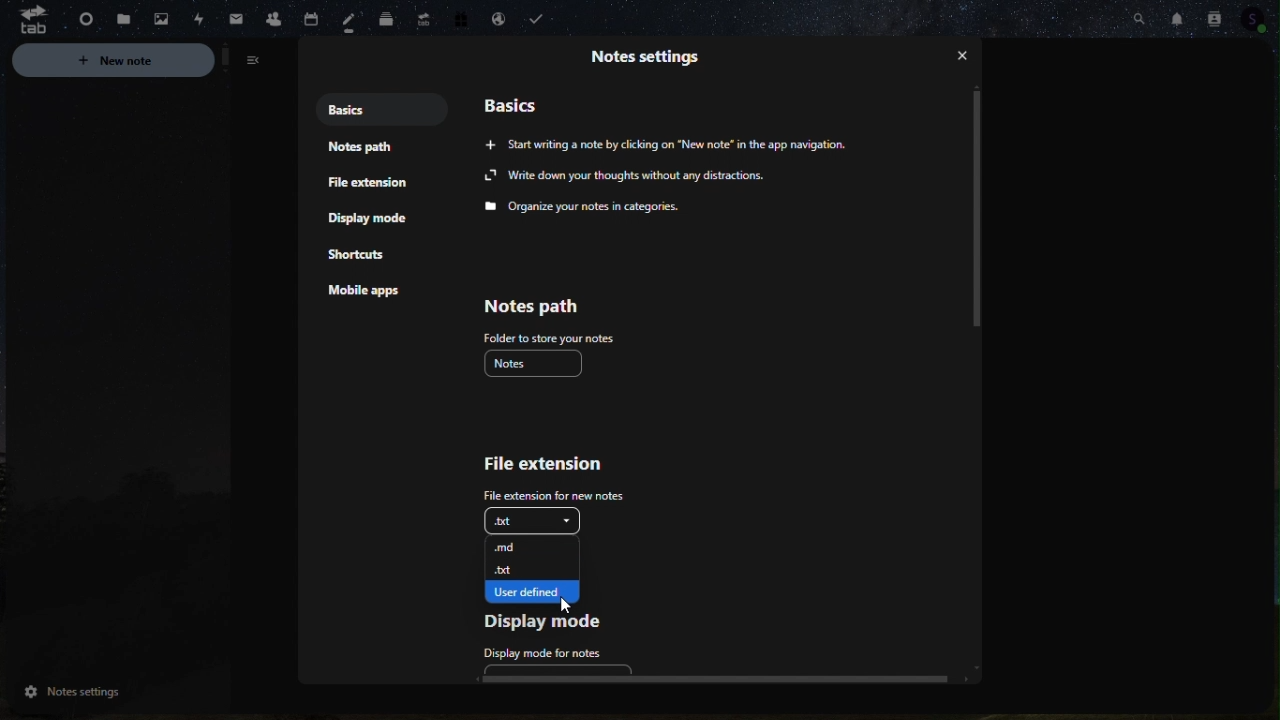  What do you see at coordinates (963, 58) in the screenshot?
I see `close` at bounding box center [963, 58].